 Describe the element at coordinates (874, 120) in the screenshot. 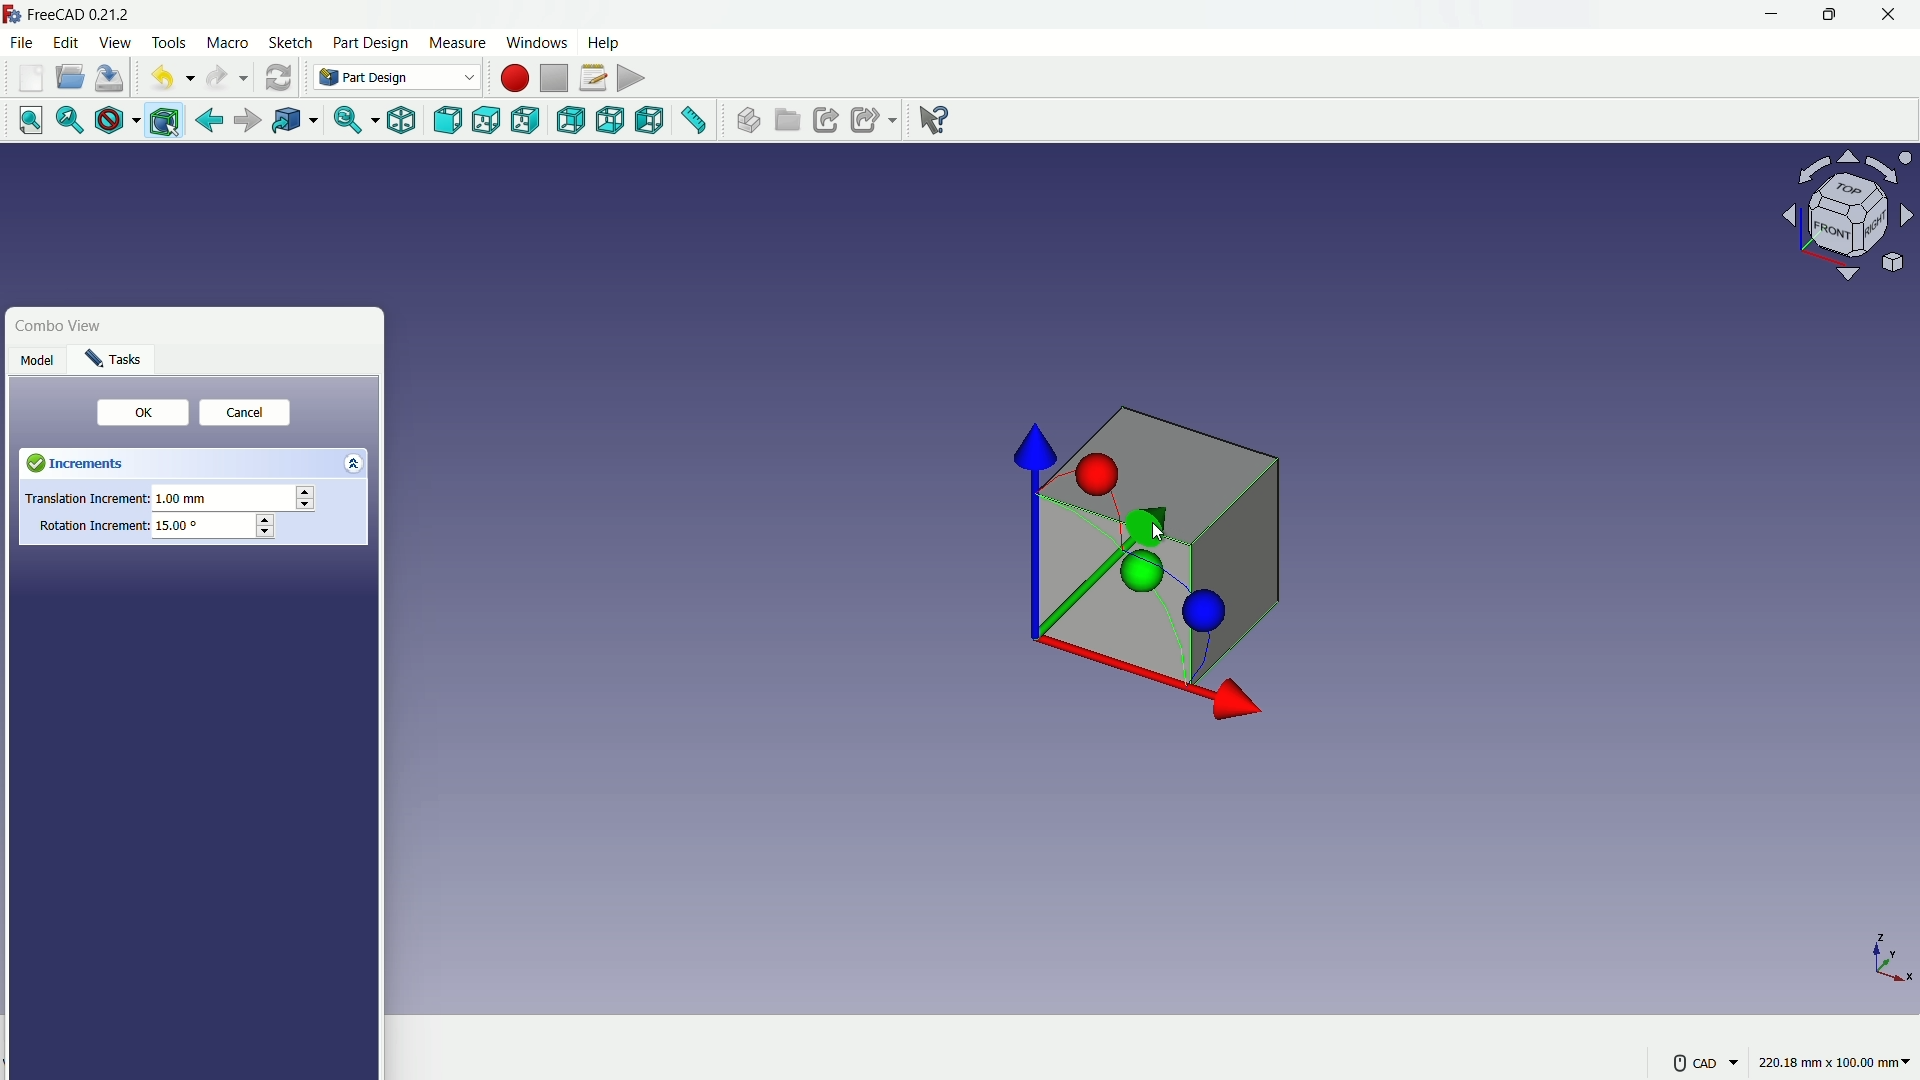

I see `make sublink` at that location.